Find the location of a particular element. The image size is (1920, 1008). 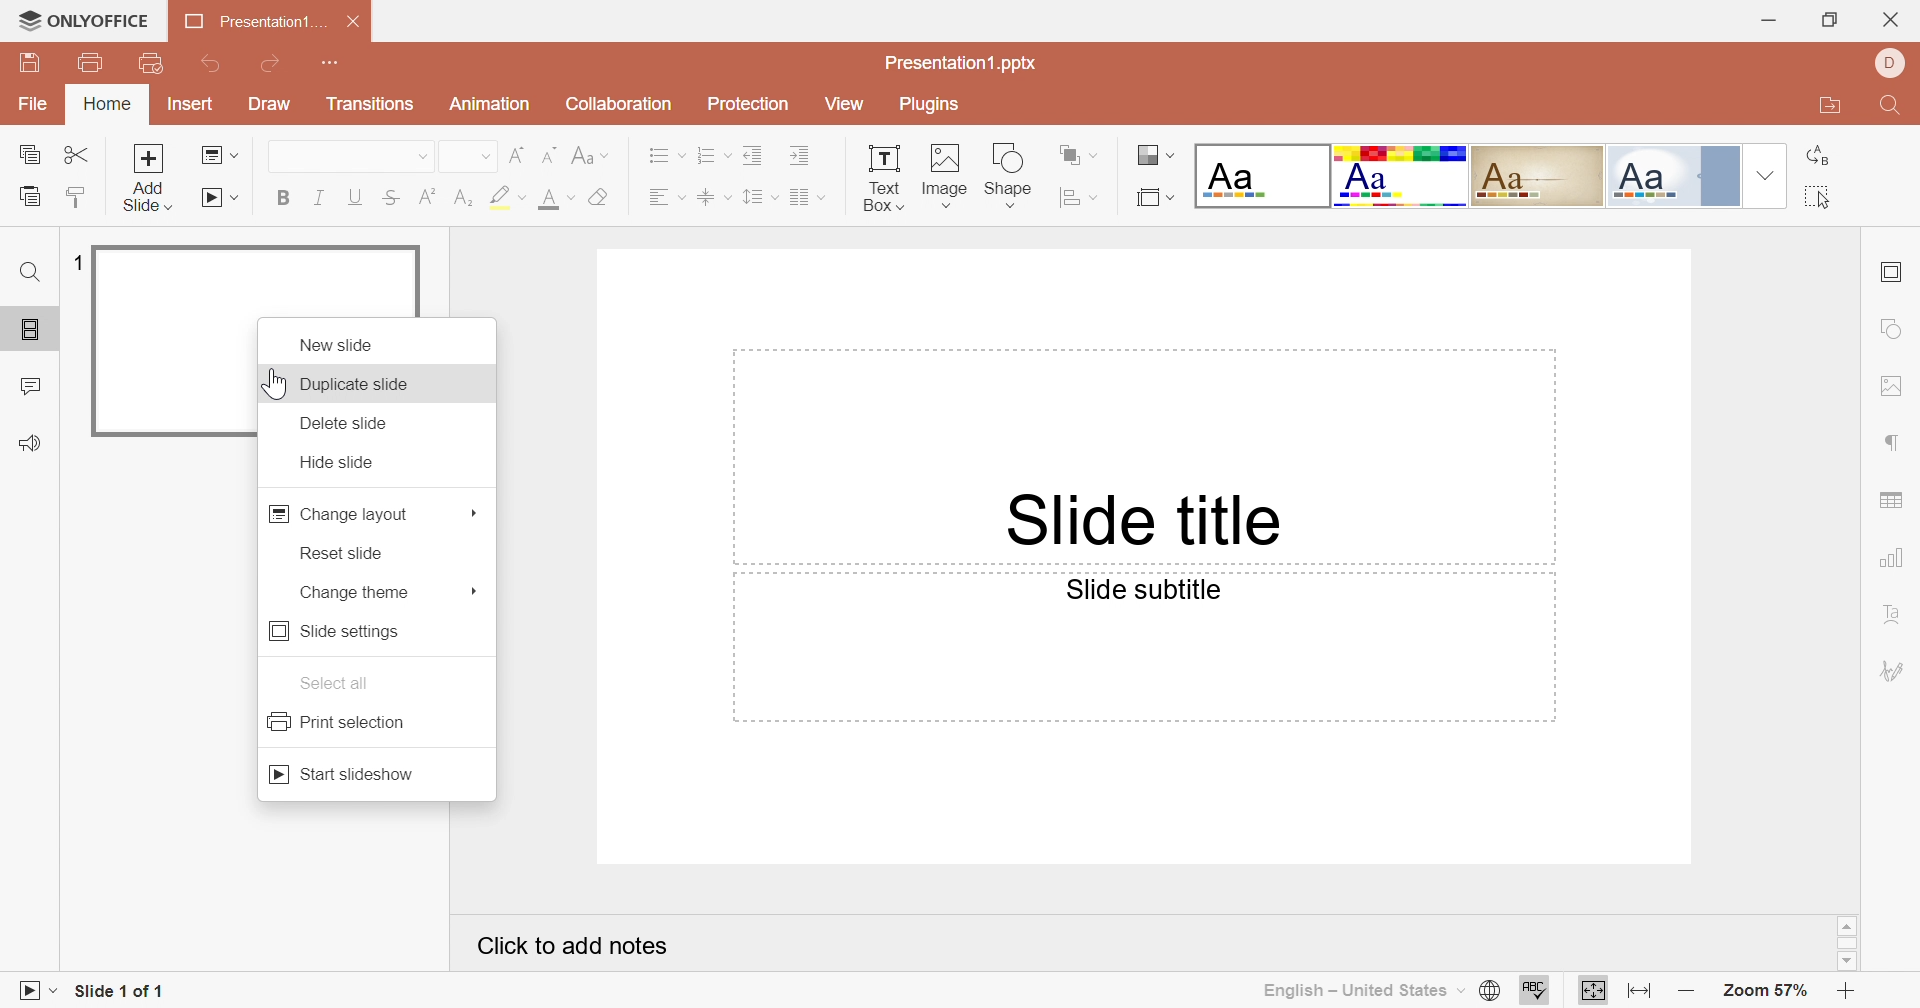

Select all is located at coordinates (335, 682).